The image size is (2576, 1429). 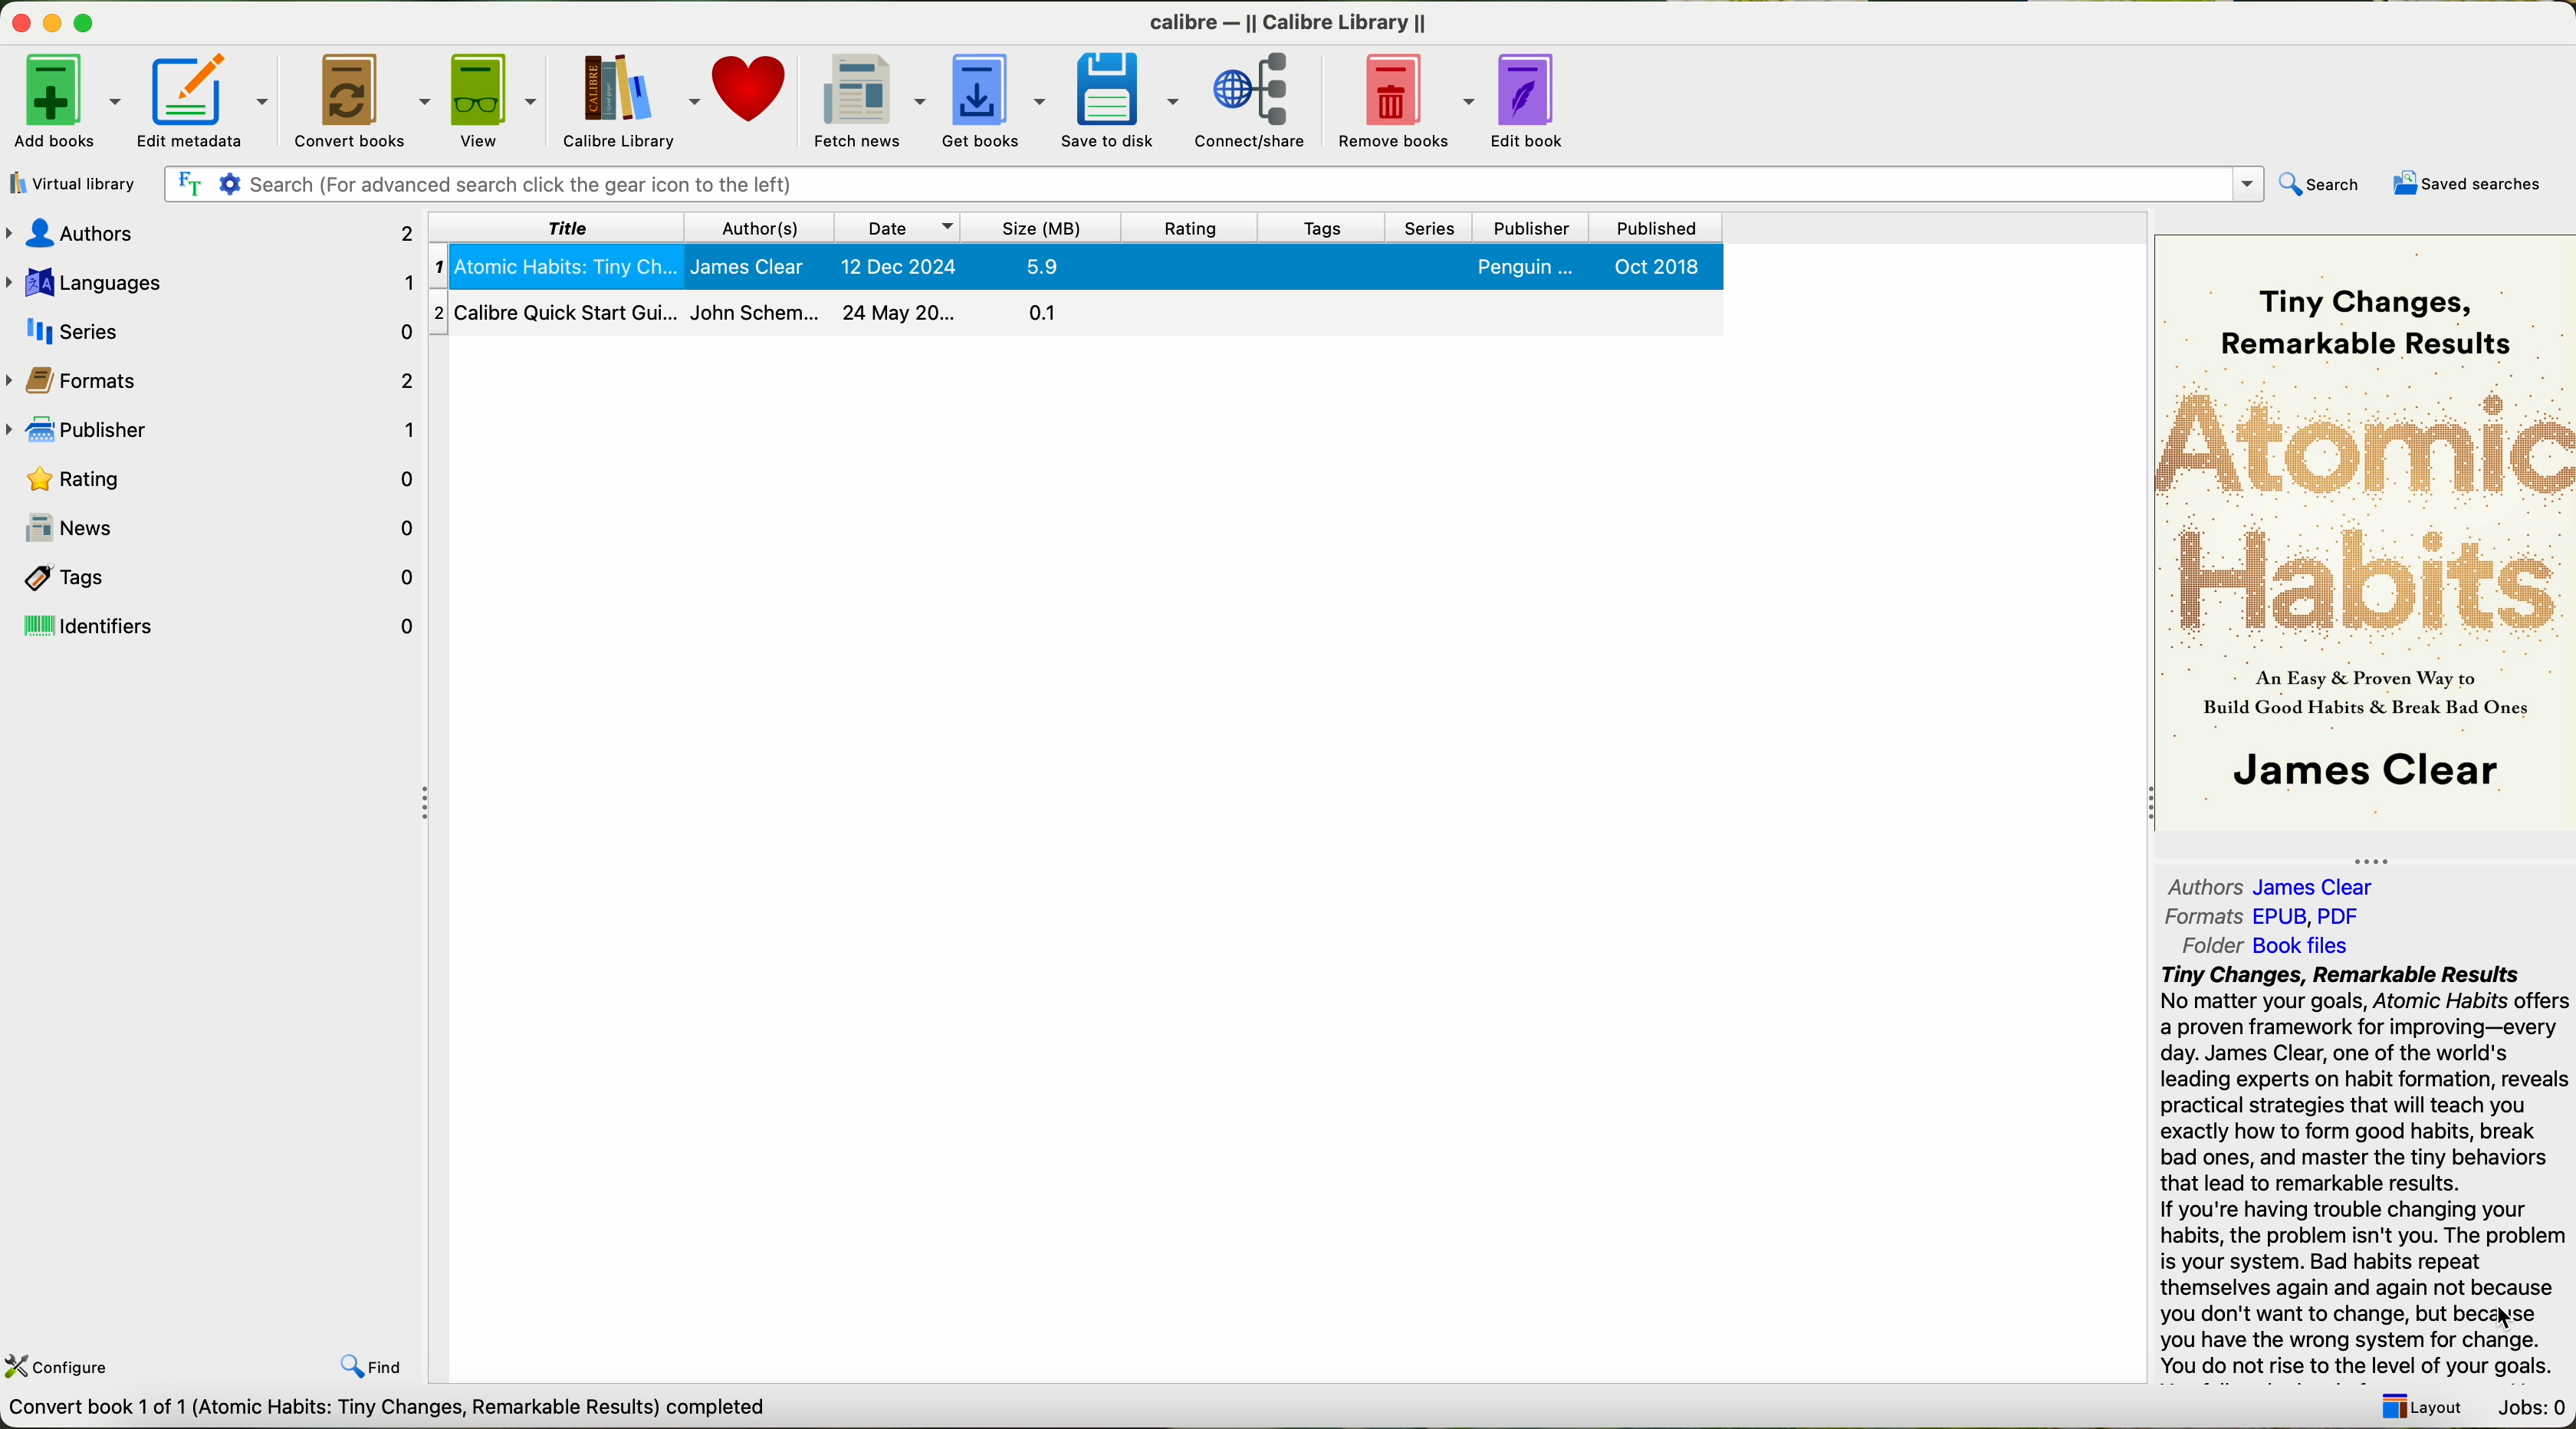 I want to click on donate, so click(x=750, y=85).